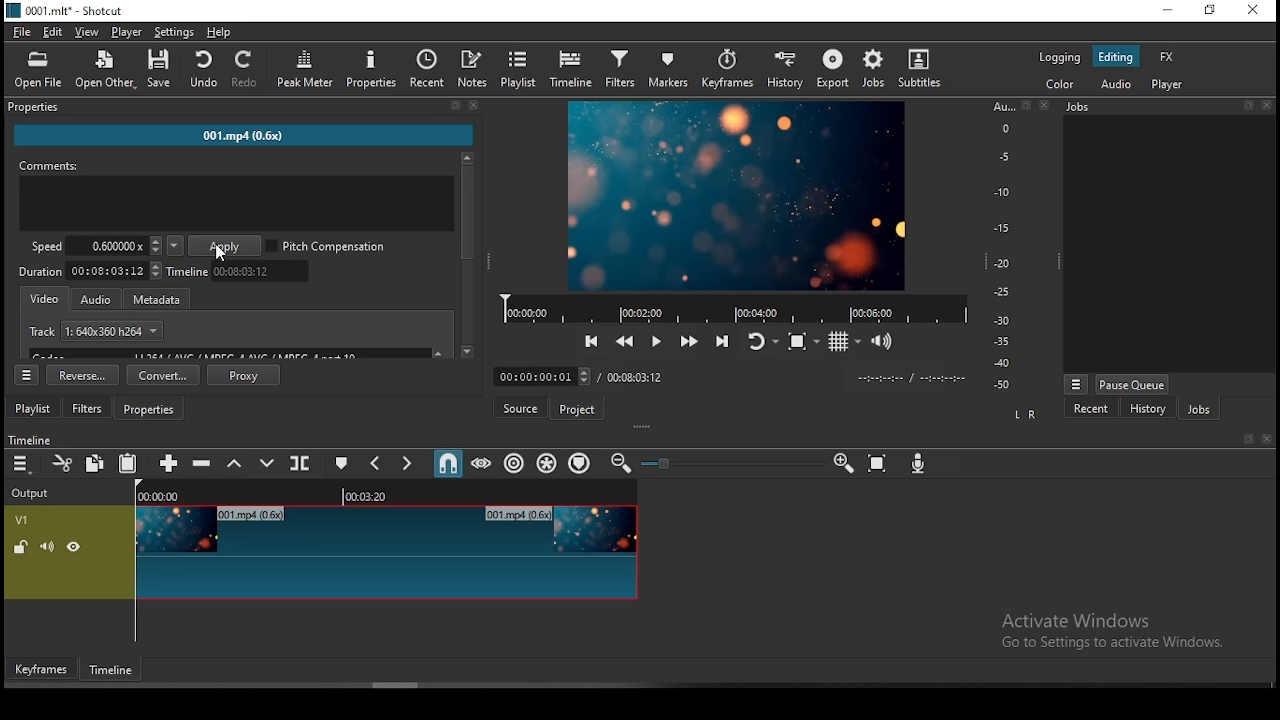  Describe the element at coordinates (341, 464) in the screenshot. I see `create/edit marker` at that location.